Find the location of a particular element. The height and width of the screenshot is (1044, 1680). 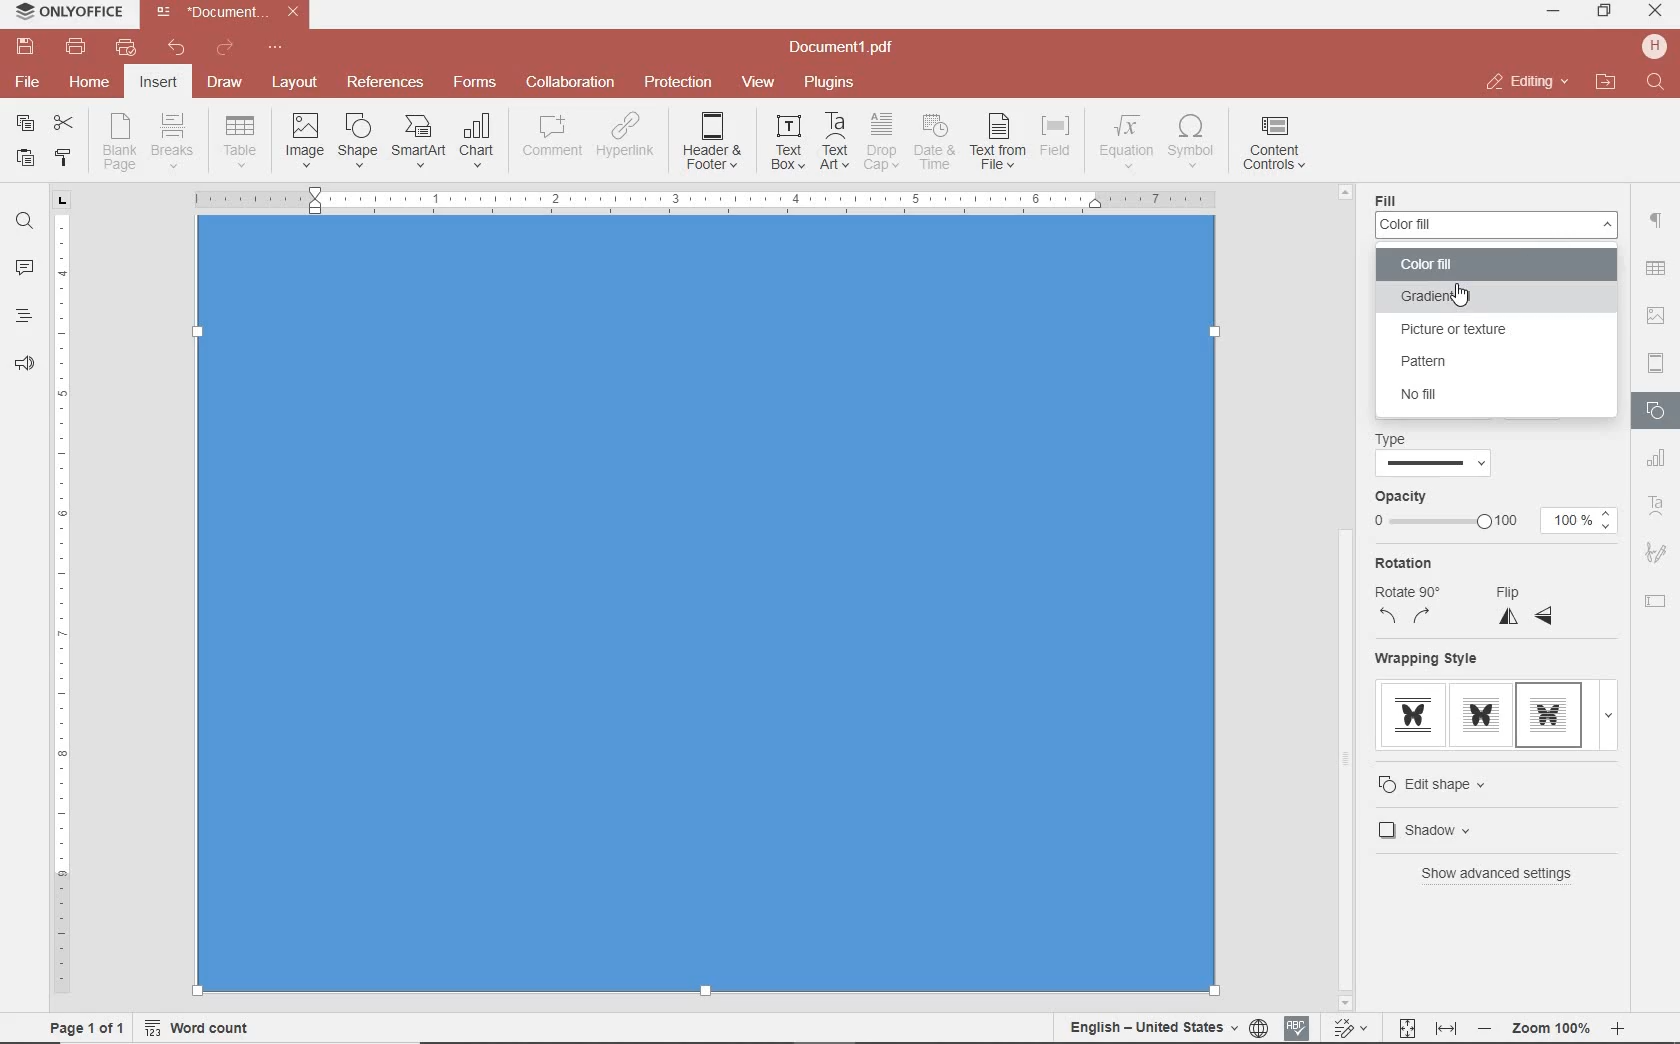

HEADERS & FOOTERS is located at coordinates (1657, 364).